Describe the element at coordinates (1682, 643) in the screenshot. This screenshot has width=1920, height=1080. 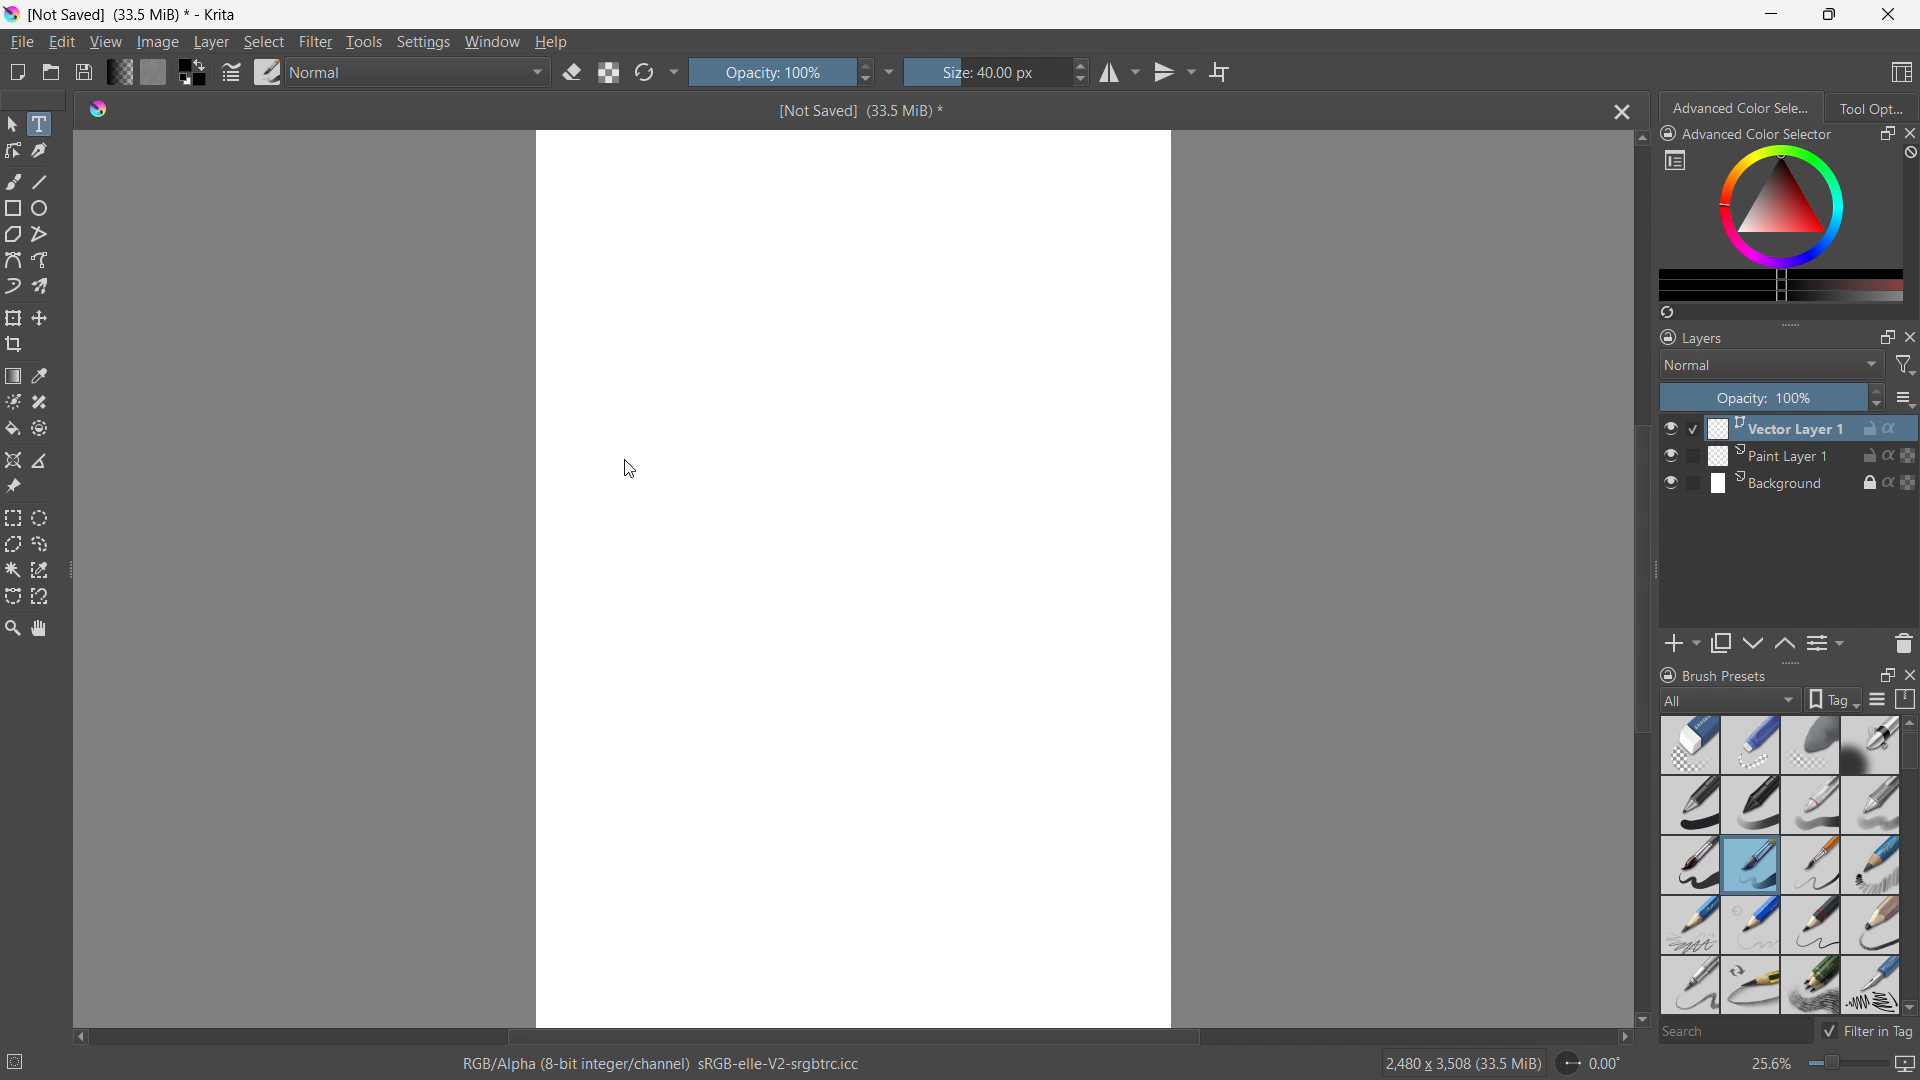
I see `add layer` at that location.